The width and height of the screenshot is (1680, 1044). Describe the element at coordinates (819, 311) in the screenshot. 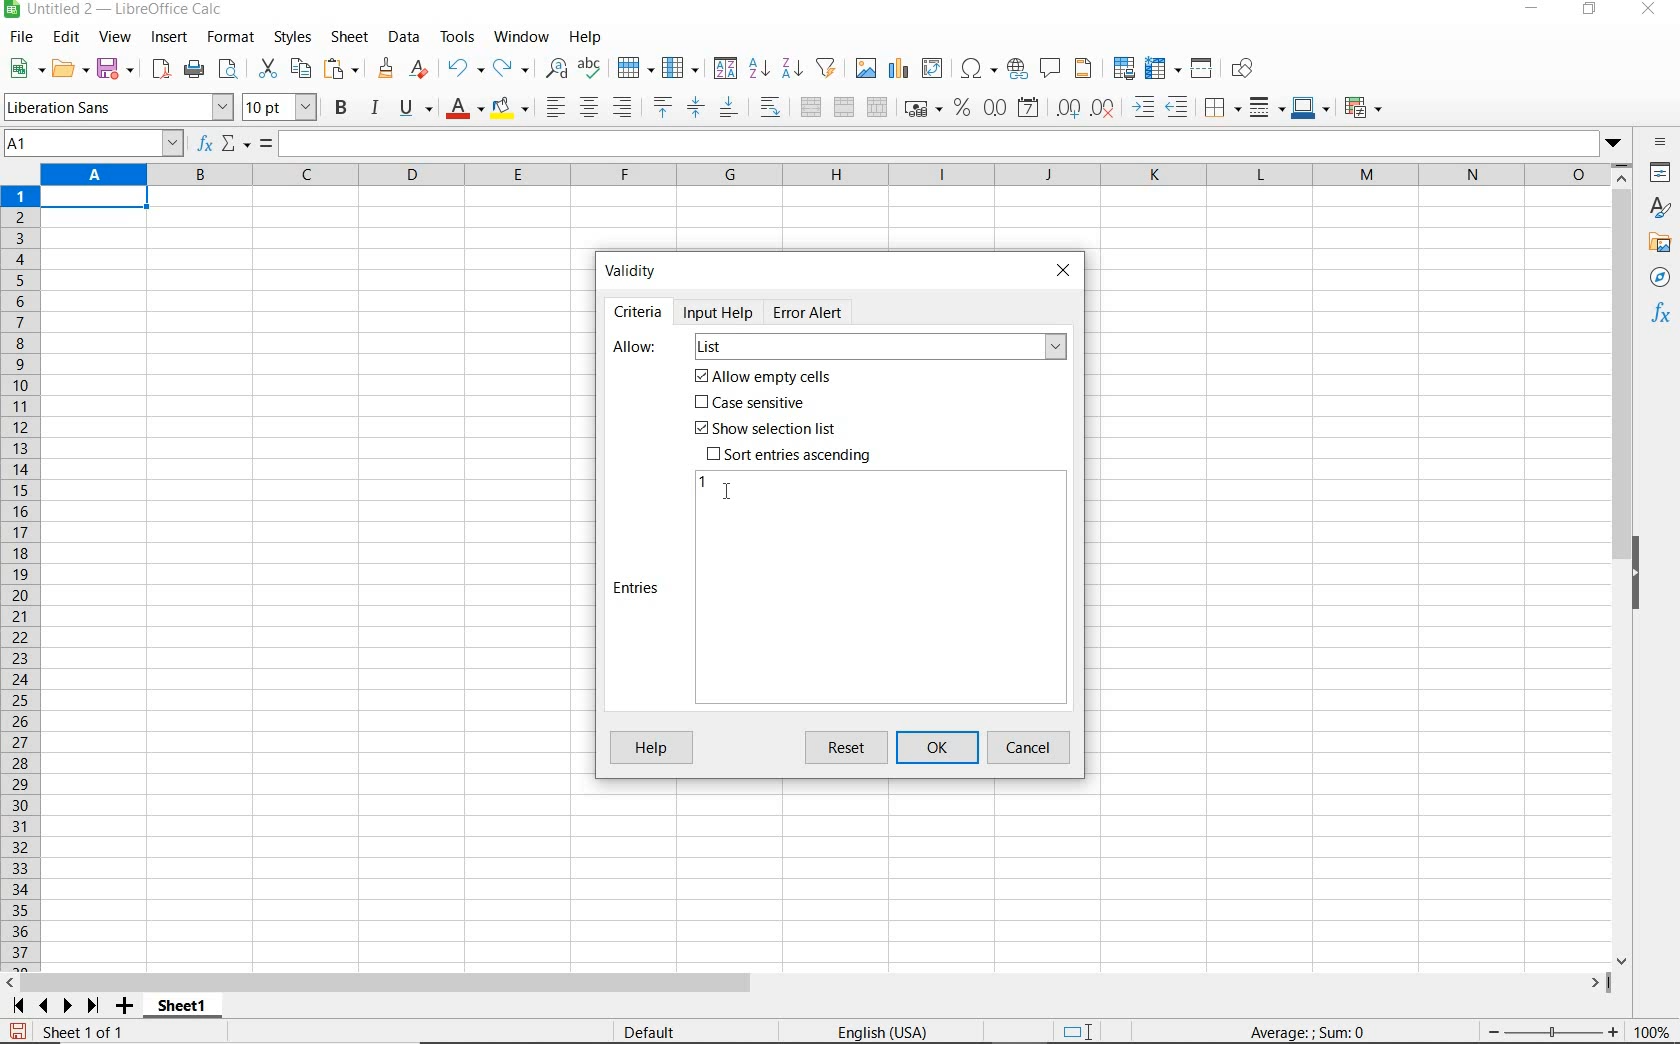

I see `Error Alert` at that location.